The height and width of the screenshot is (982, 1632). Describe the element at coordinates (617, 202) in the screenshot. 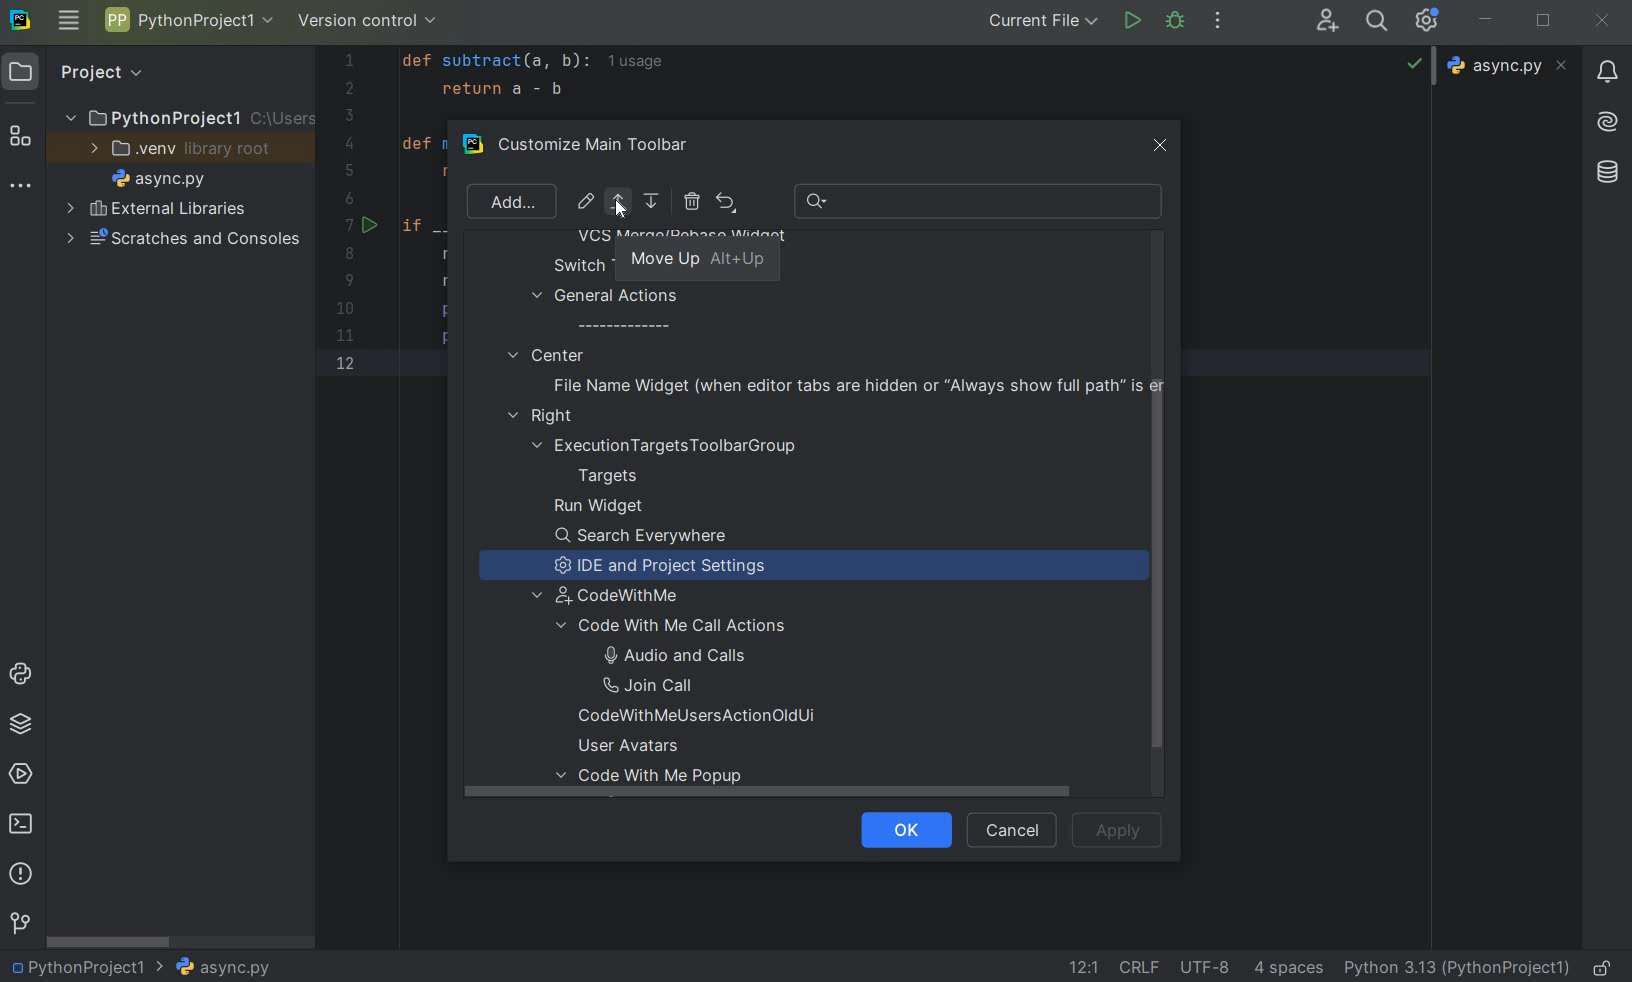

I see `MOVE UP` at that location.